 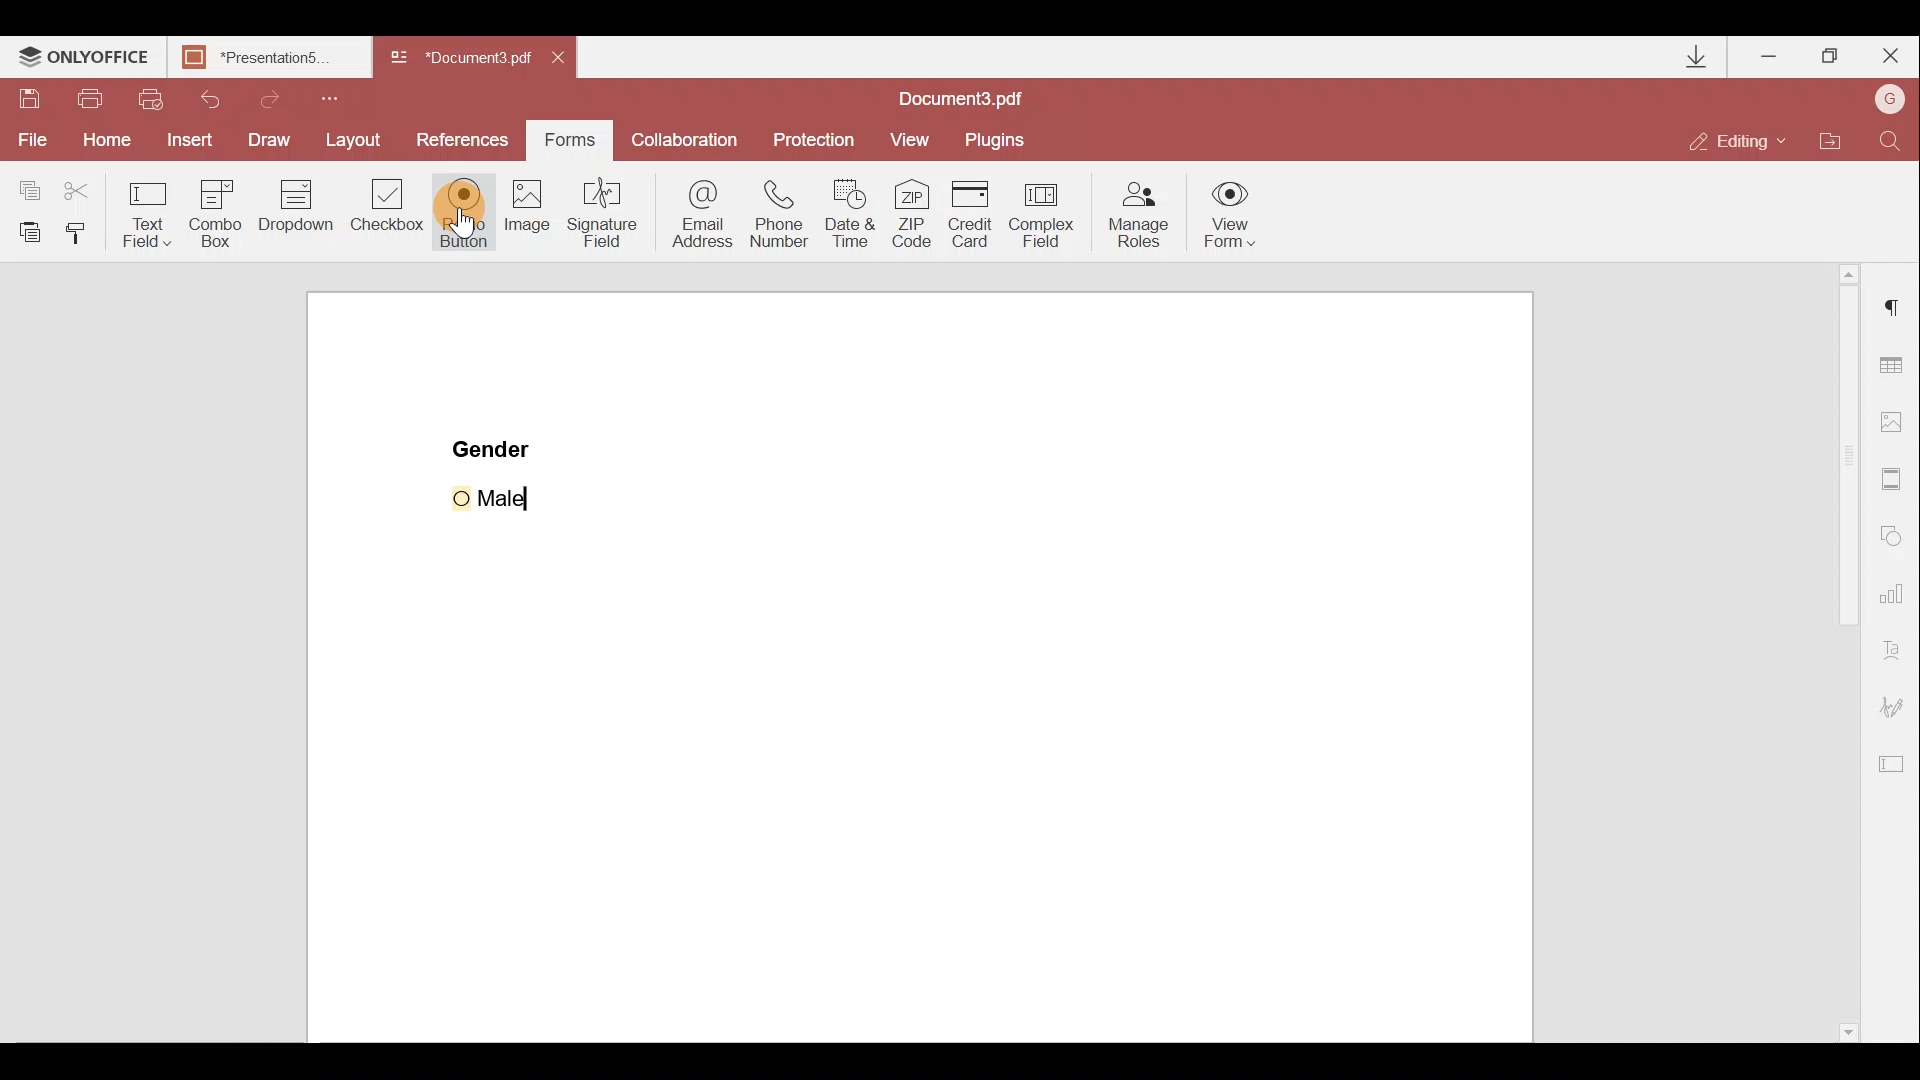 What do you see at coordinates (478, 217) in the screenshot?
I see `Cursor` at bounding box center [478, 217].